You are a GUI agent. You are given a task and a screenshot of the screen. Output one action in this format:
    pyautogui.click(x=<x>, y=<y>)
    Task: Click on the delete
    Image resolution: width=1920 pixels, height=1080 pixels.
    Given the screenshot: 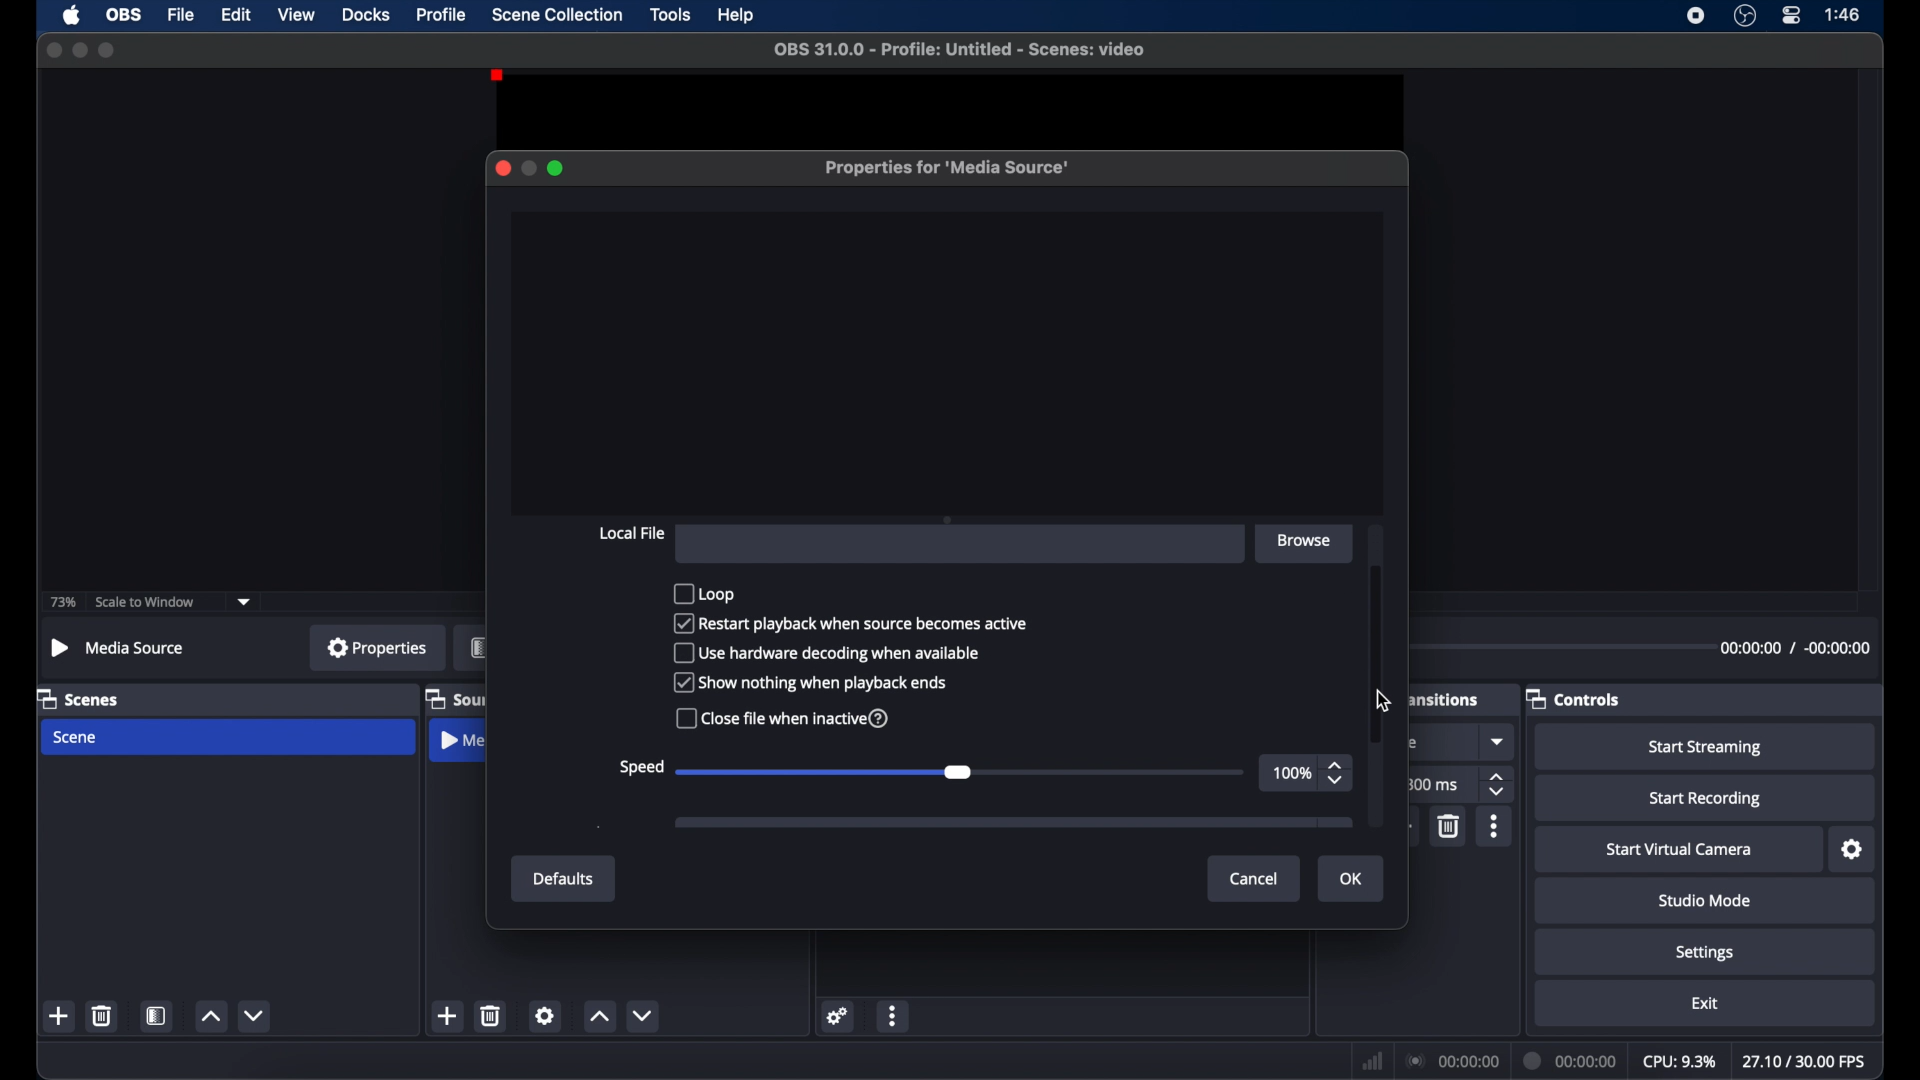 What is the action you would take?
    pyautogui.click(x=491, y=1015)
    